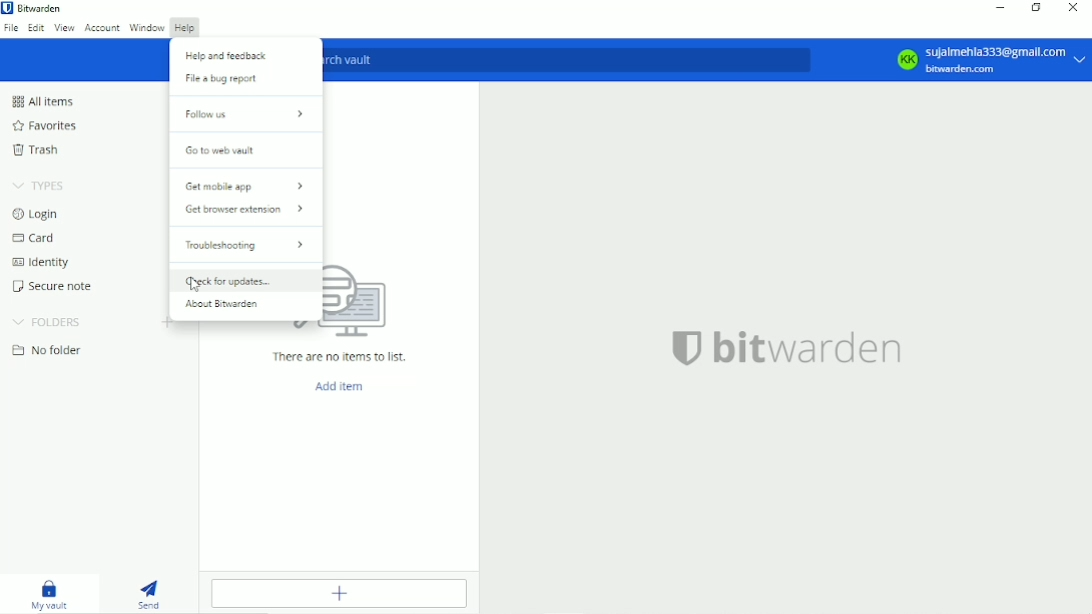  I want to click on cursor, so click(195, 285).